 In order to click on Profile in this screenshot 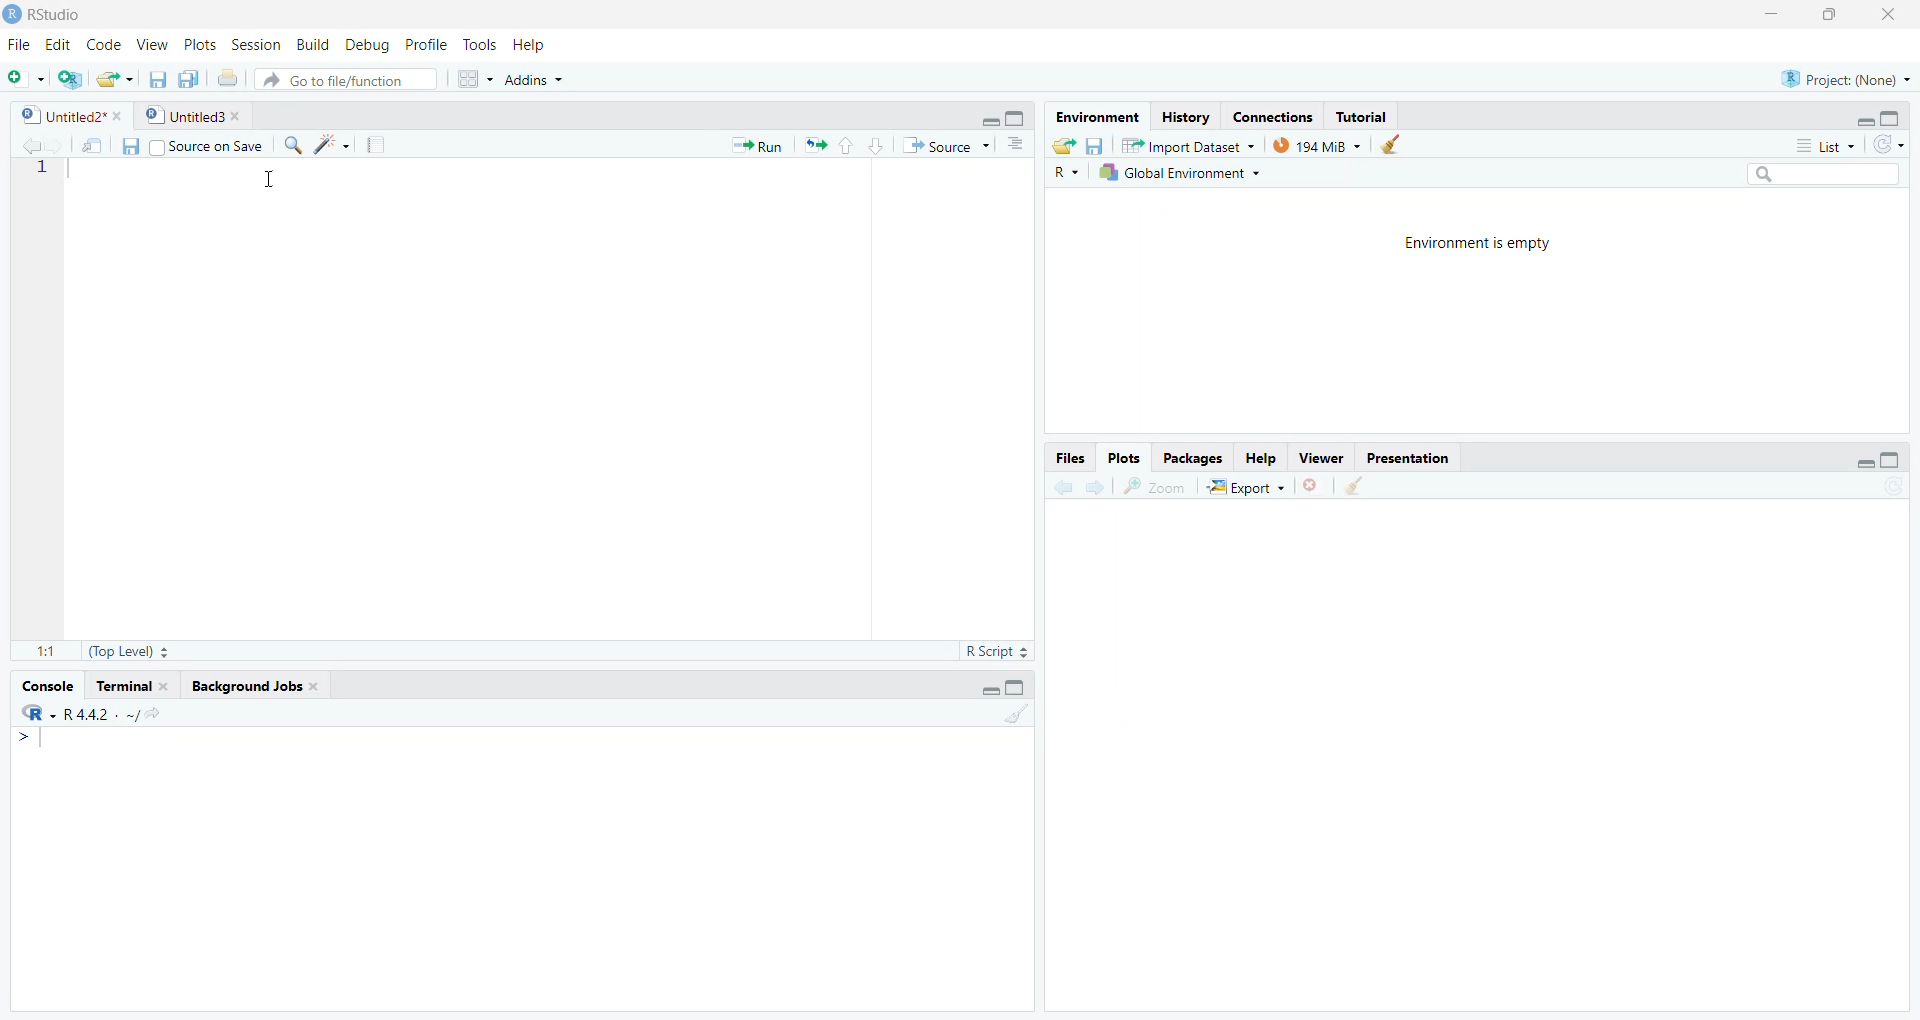, I will do `click(426, 44)`.